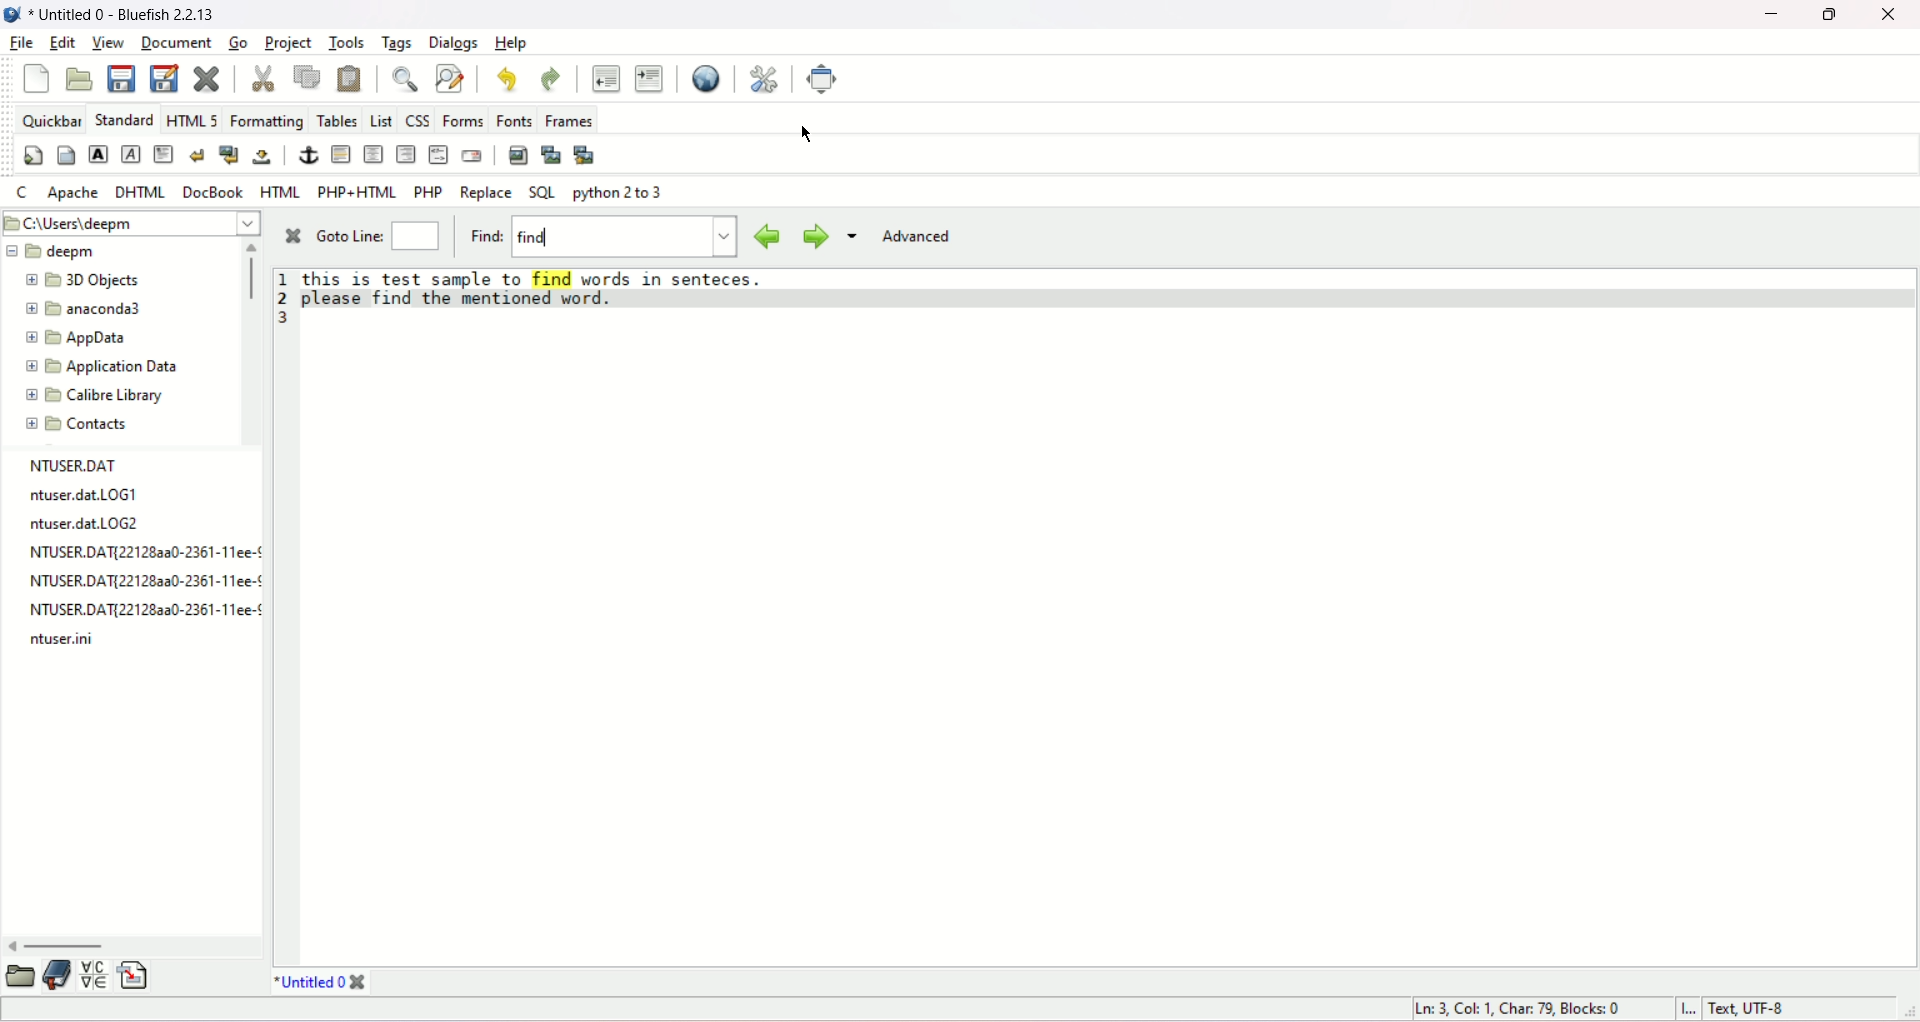 The height and width of the screenshot is (1022, 1920). Describe the element at coordinates (450, 77) in the screenshot. I see `advance find and replace` at that location.